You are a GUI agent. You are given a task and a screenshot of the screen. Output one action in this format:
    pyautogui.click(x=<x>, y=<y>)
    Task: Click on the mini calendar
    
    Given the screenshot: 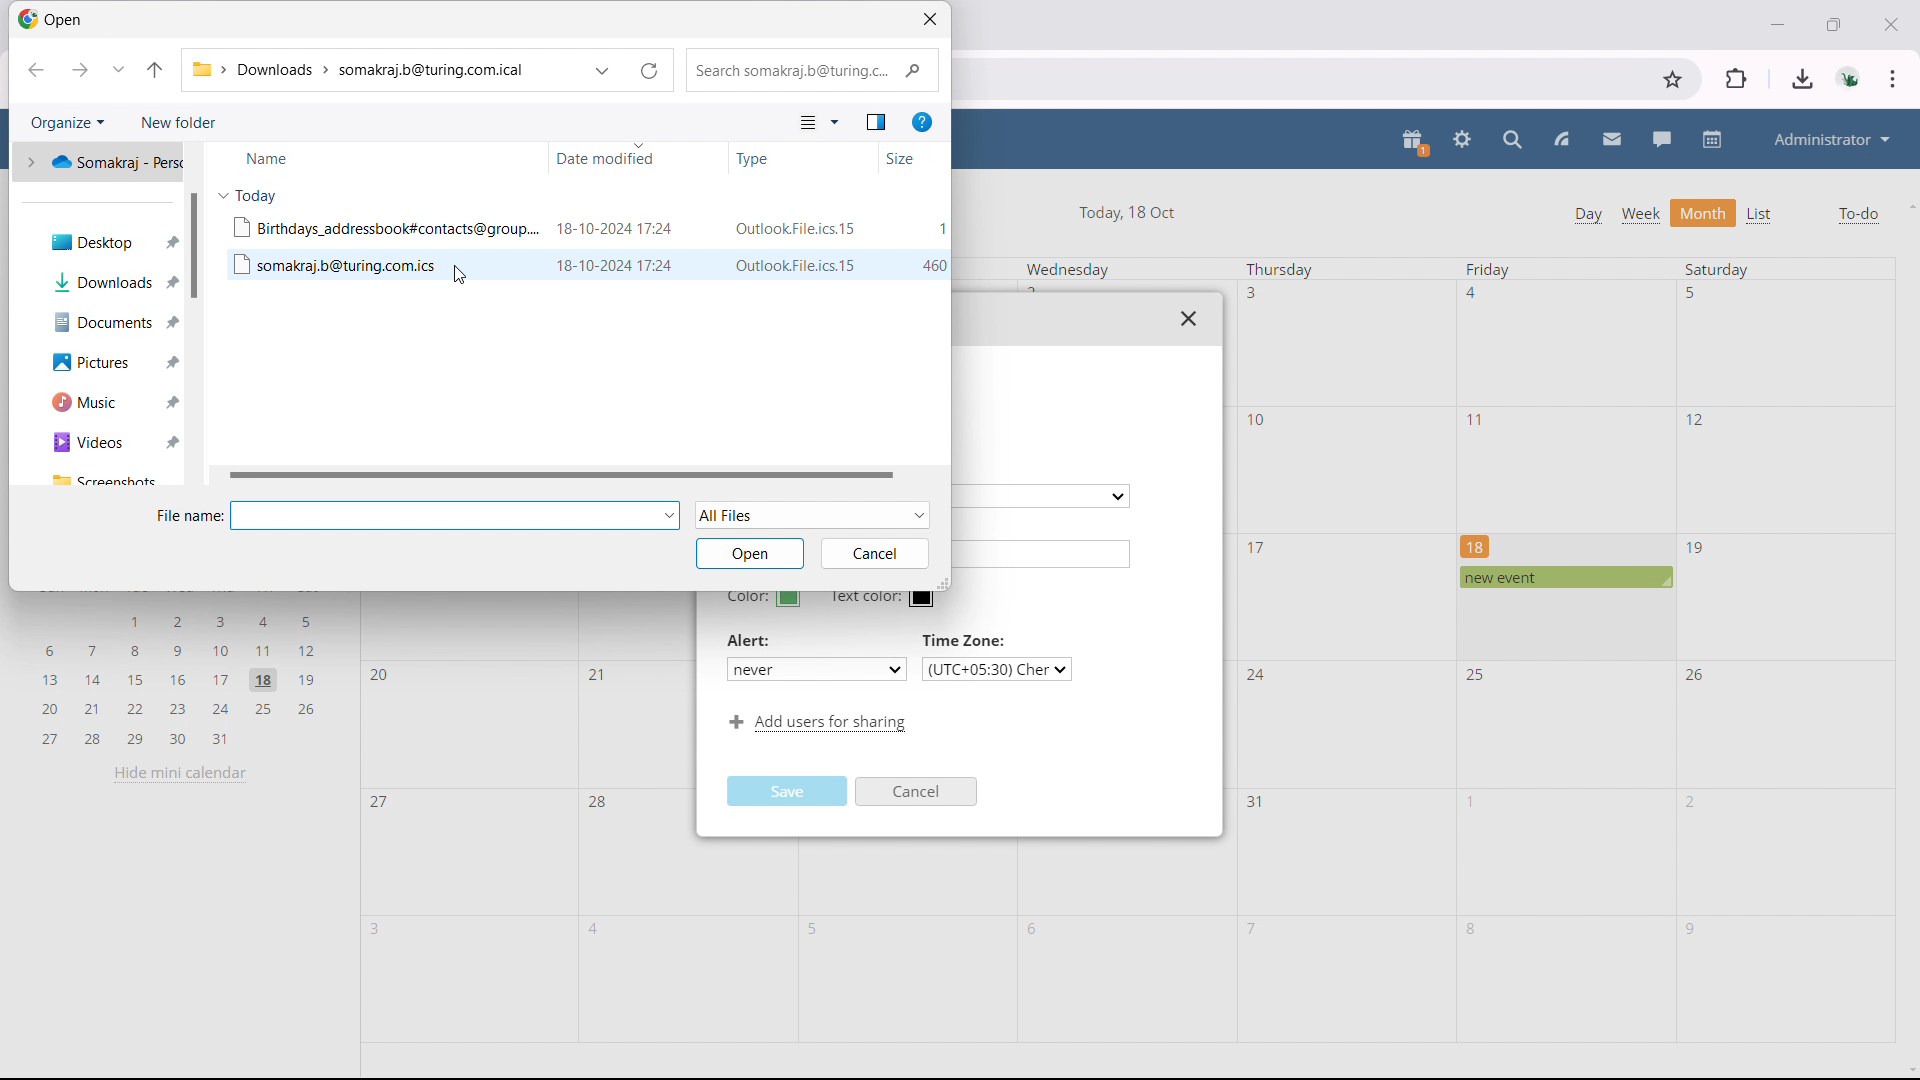 What is the action you would take?
    pyautogui.click(x=179, y=677)
    